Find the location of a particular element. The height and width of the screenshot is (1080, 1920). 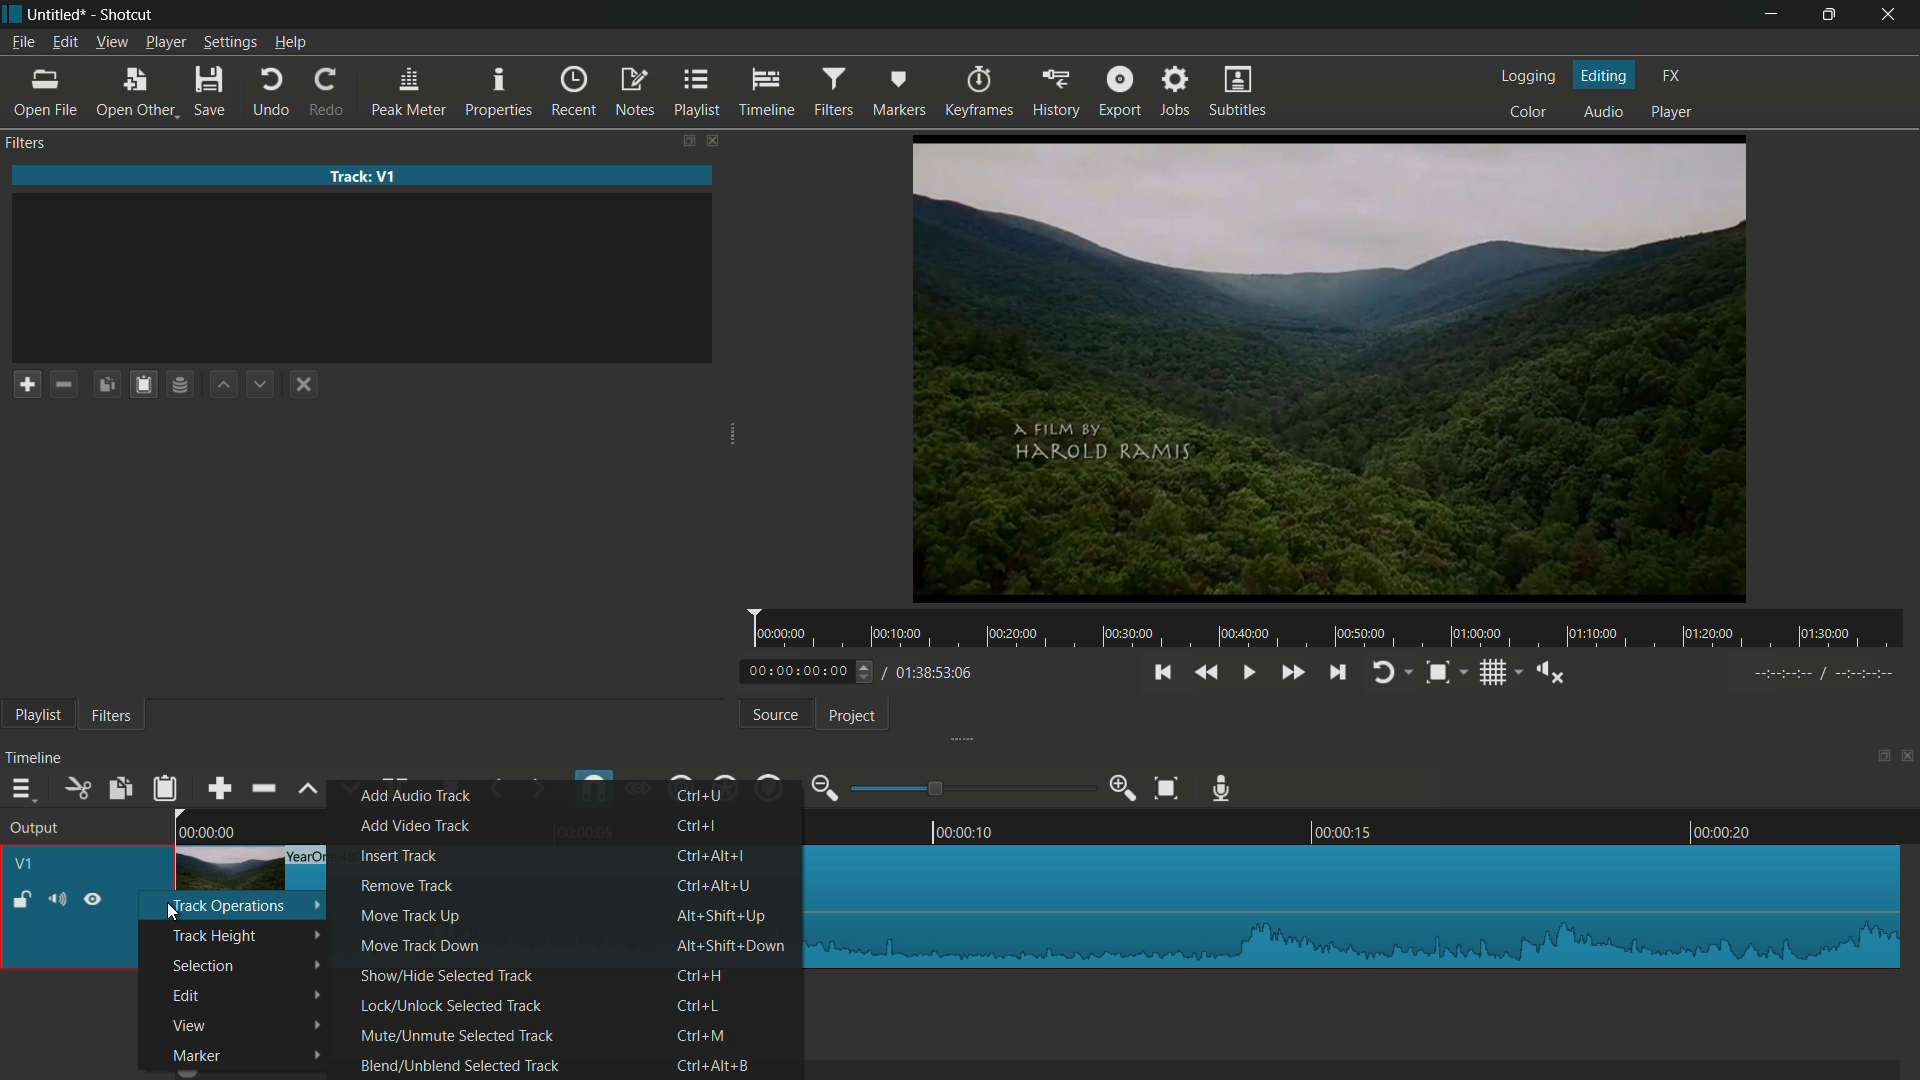

filters is located at coordinates (28, 144).